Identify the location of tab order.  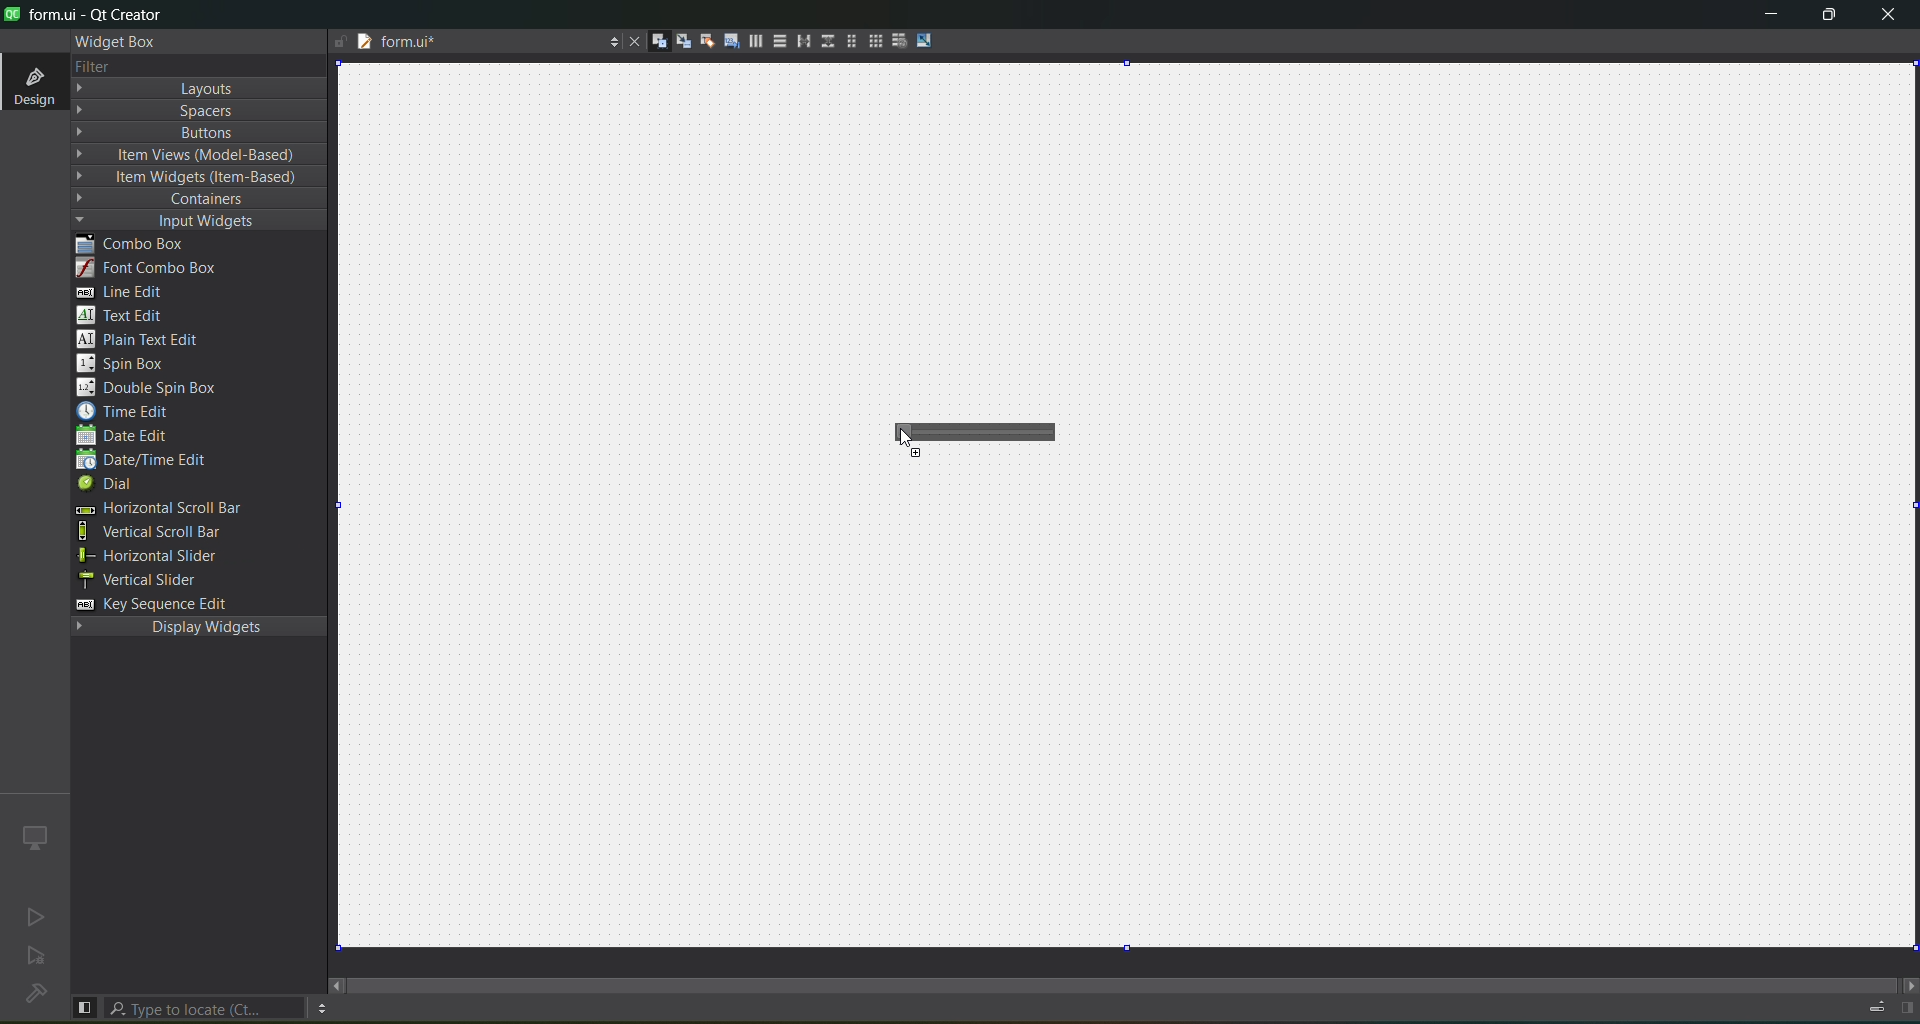
(725, 41).